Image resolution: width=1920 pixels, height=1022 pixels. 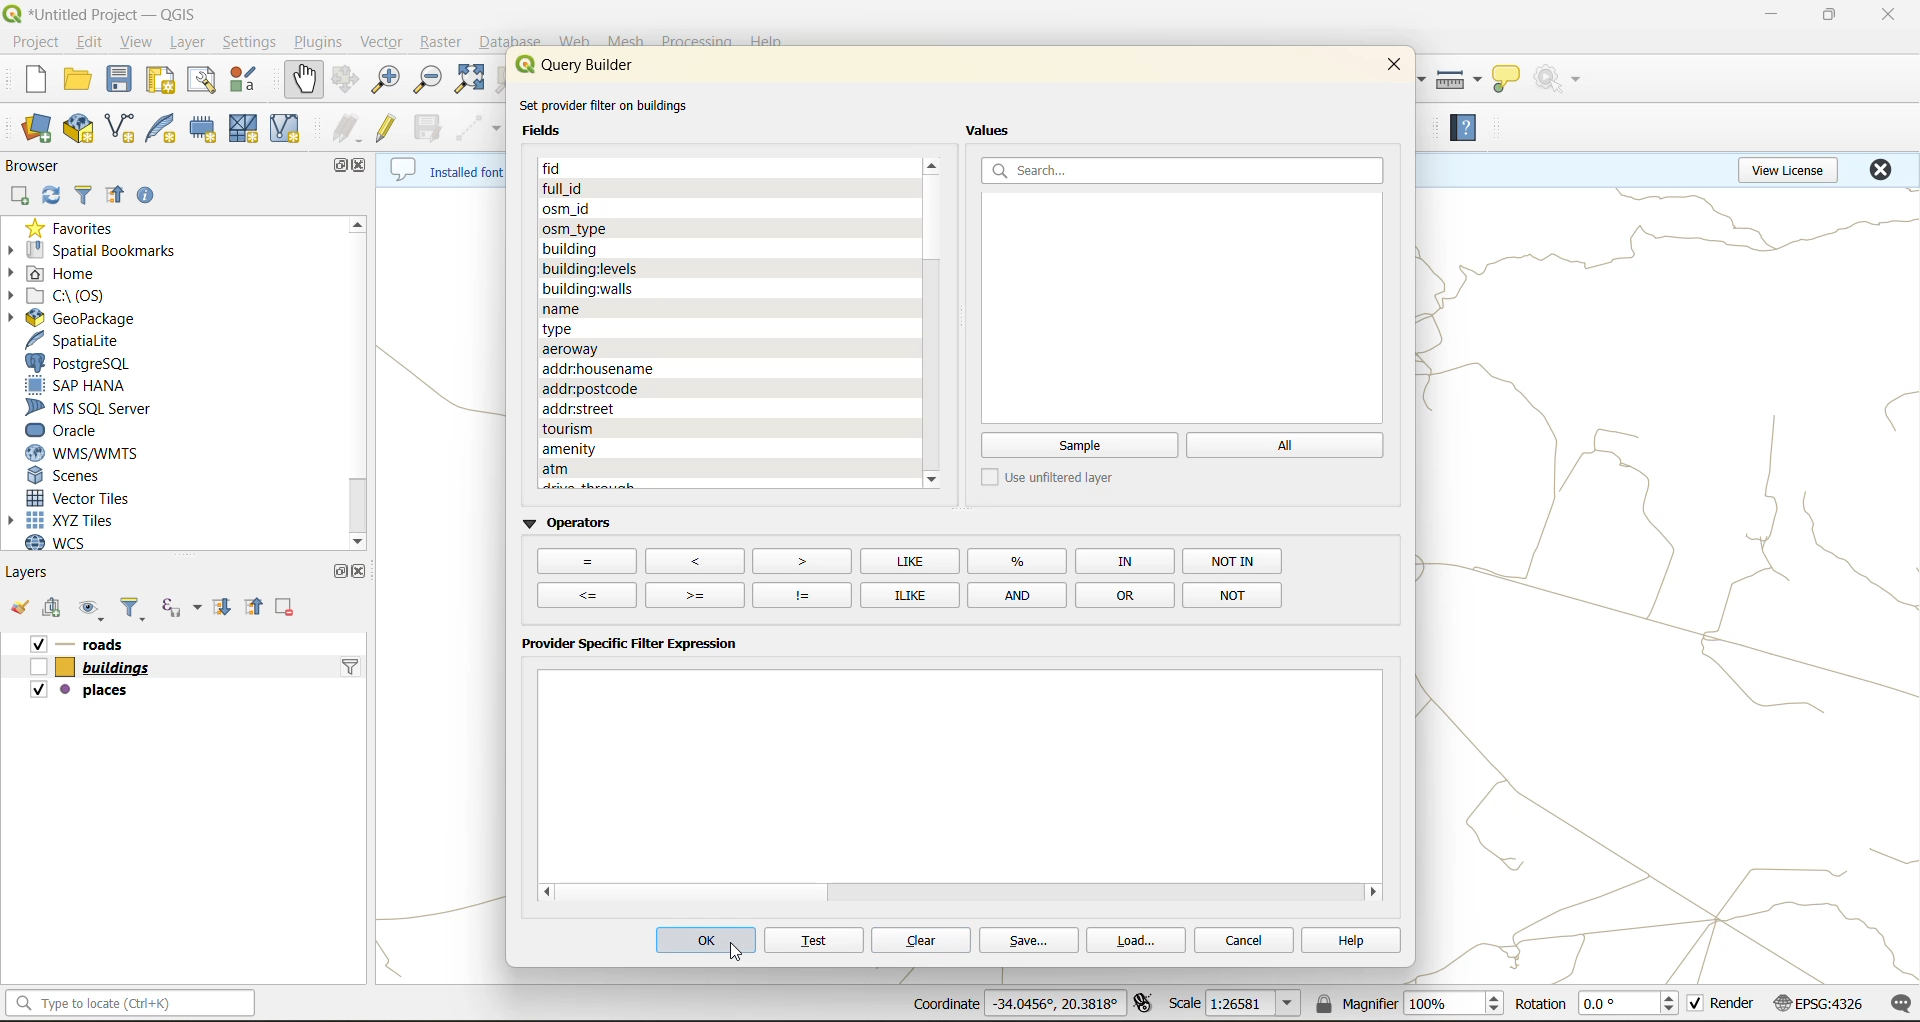 What do you see at coordinates (124, 79) in the screenshot?
I see `save` at bounding box center [124, 79].